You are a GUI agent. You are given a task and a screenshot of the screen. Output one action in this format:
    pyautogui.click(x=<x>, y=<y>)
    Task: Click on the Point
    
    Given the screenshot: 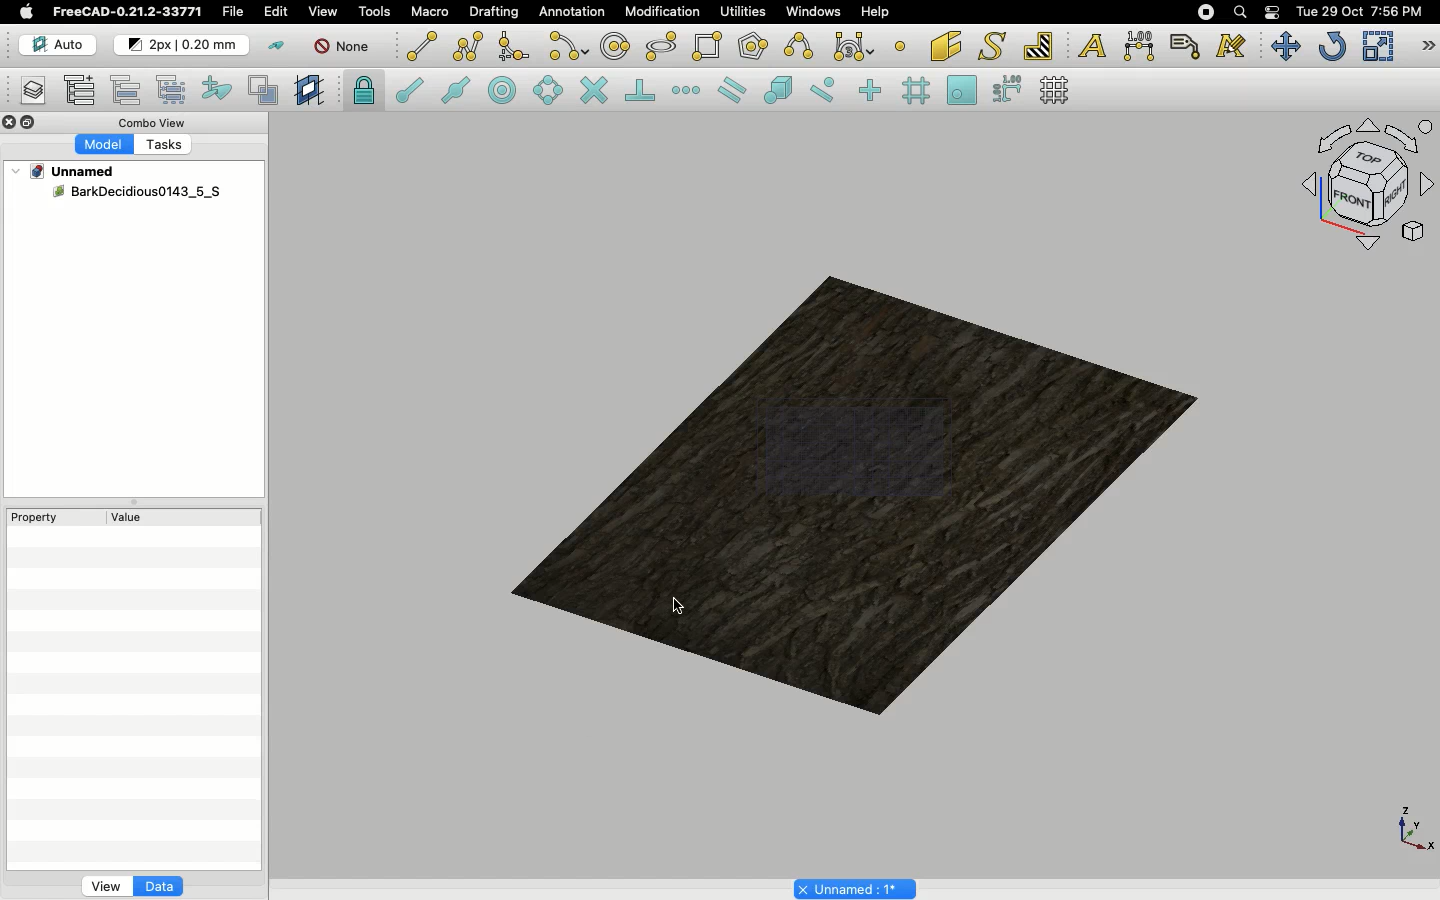 What is the action you would take?
    pyautogui.click(x=900, y=44)
    